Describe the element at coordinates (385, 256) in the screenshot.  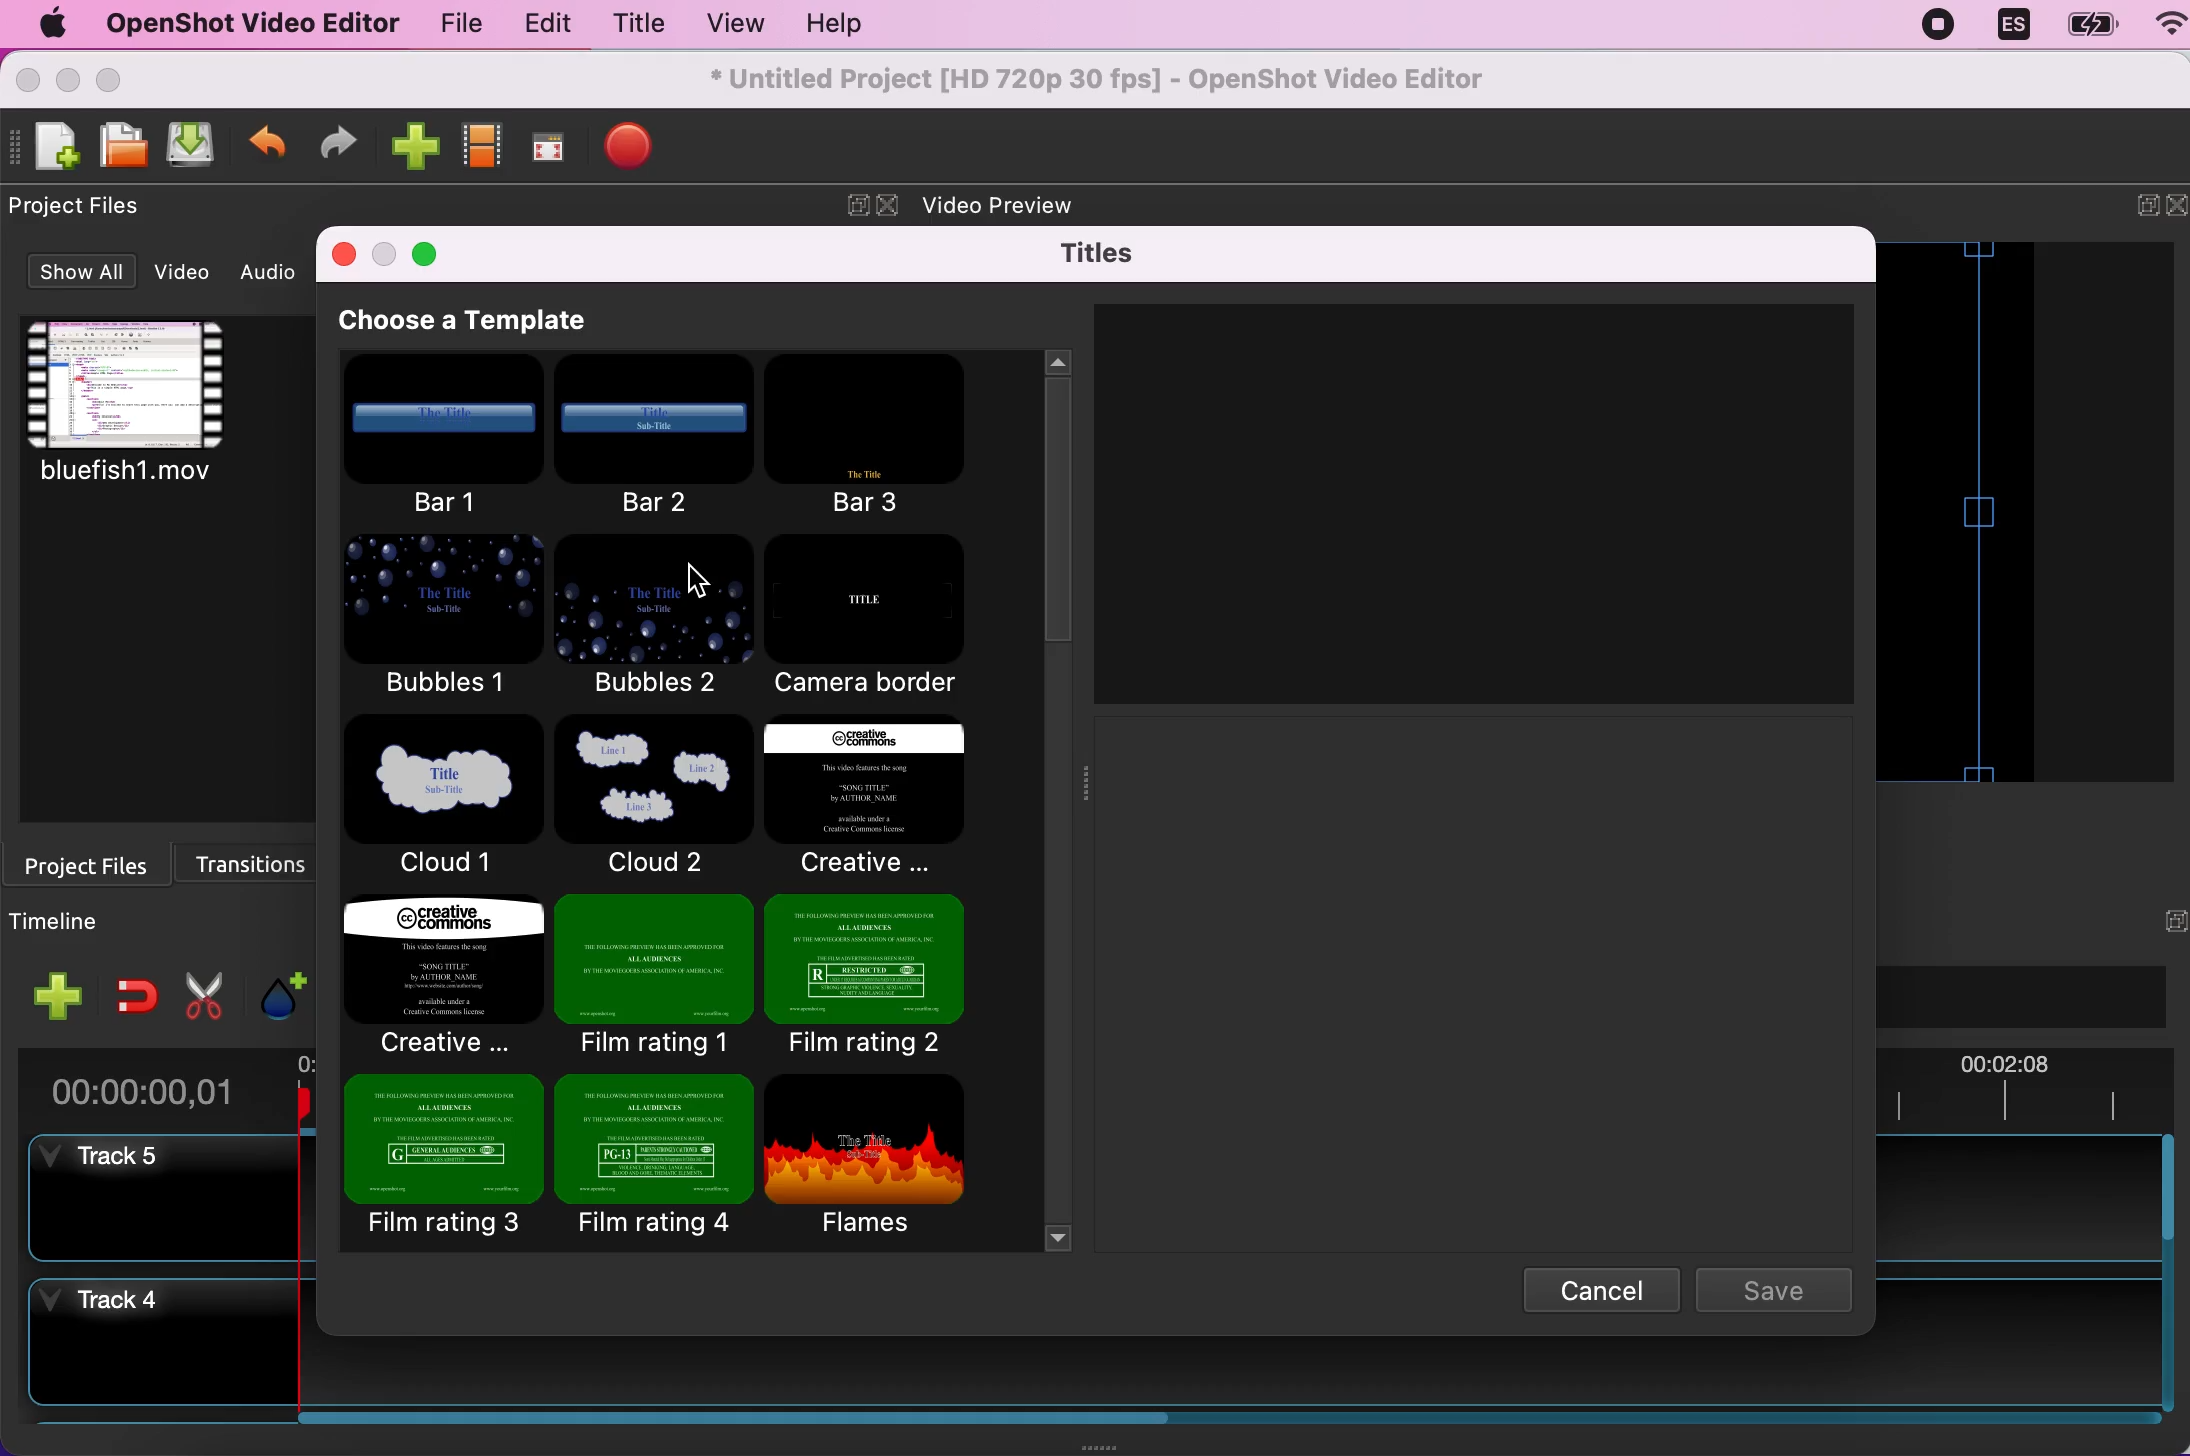
I see `minimize` at that location.